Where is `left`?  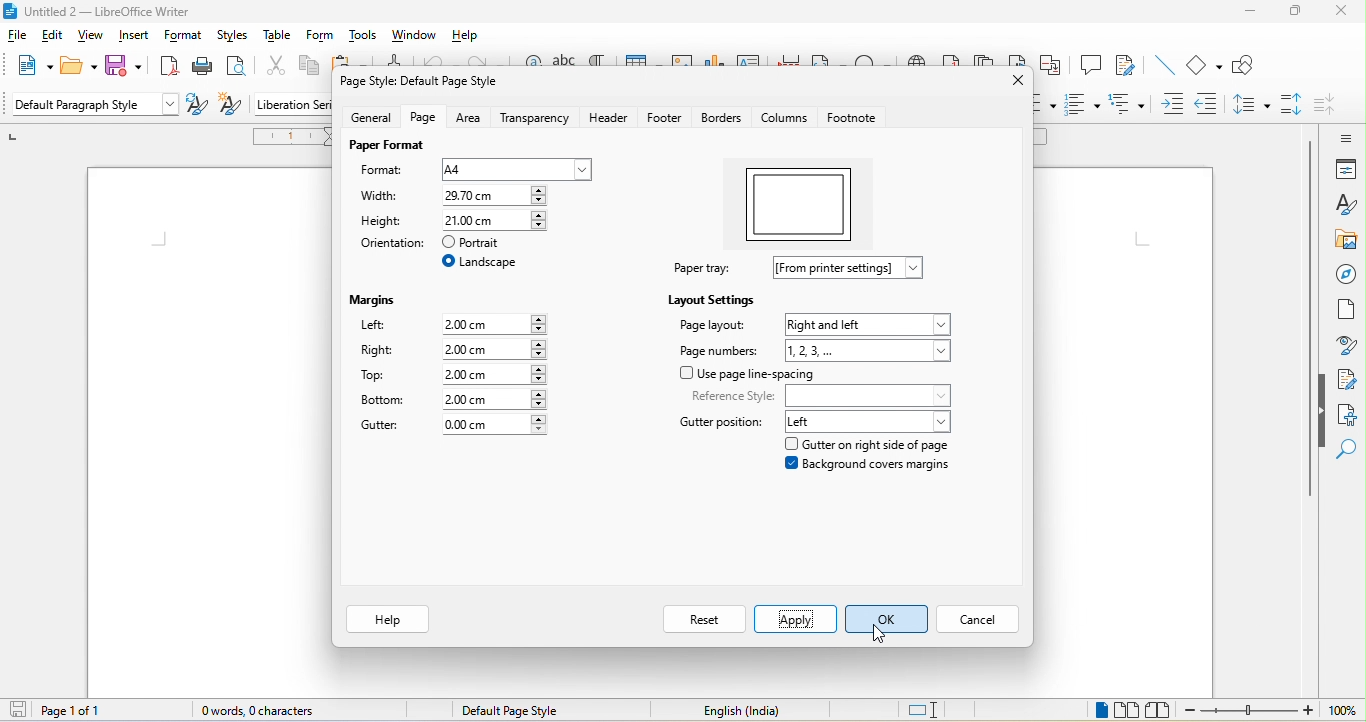
left is located at coordinates (871, 422).